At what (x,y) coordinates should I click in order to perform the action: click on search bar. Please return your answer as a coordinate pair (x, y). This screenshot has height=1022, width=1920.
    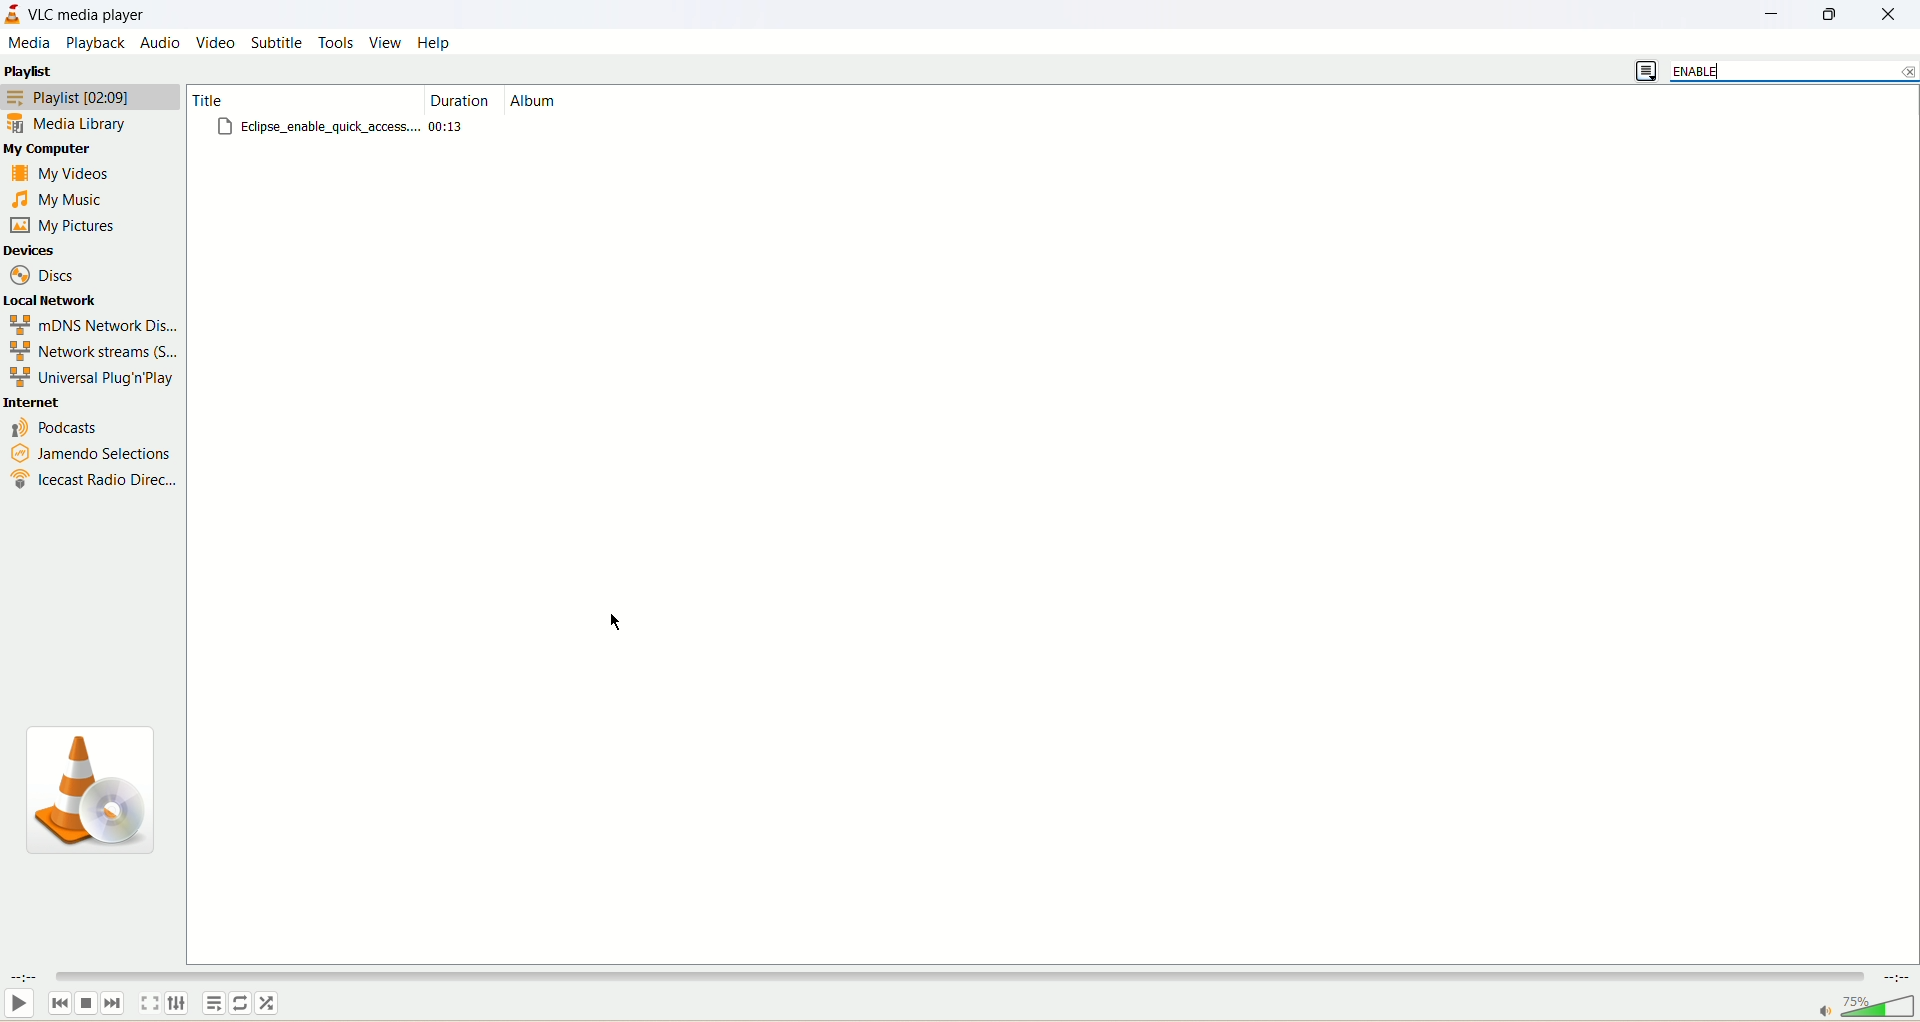
    Looking at the image, I should click on (1795, 71).